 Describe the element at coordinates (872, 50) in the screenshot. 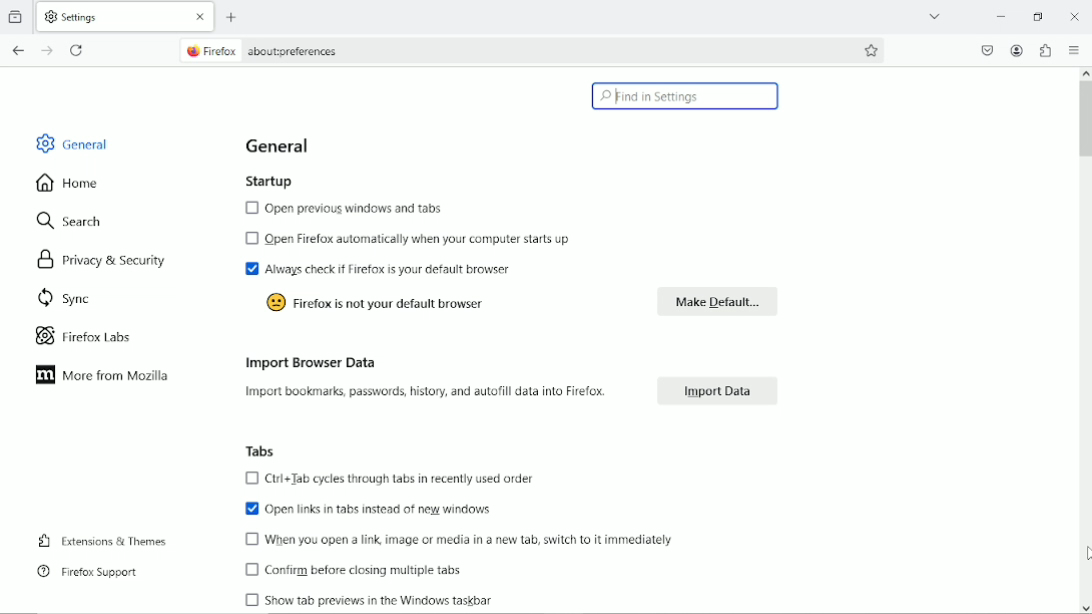

I see `Bookmark this page` at that location.